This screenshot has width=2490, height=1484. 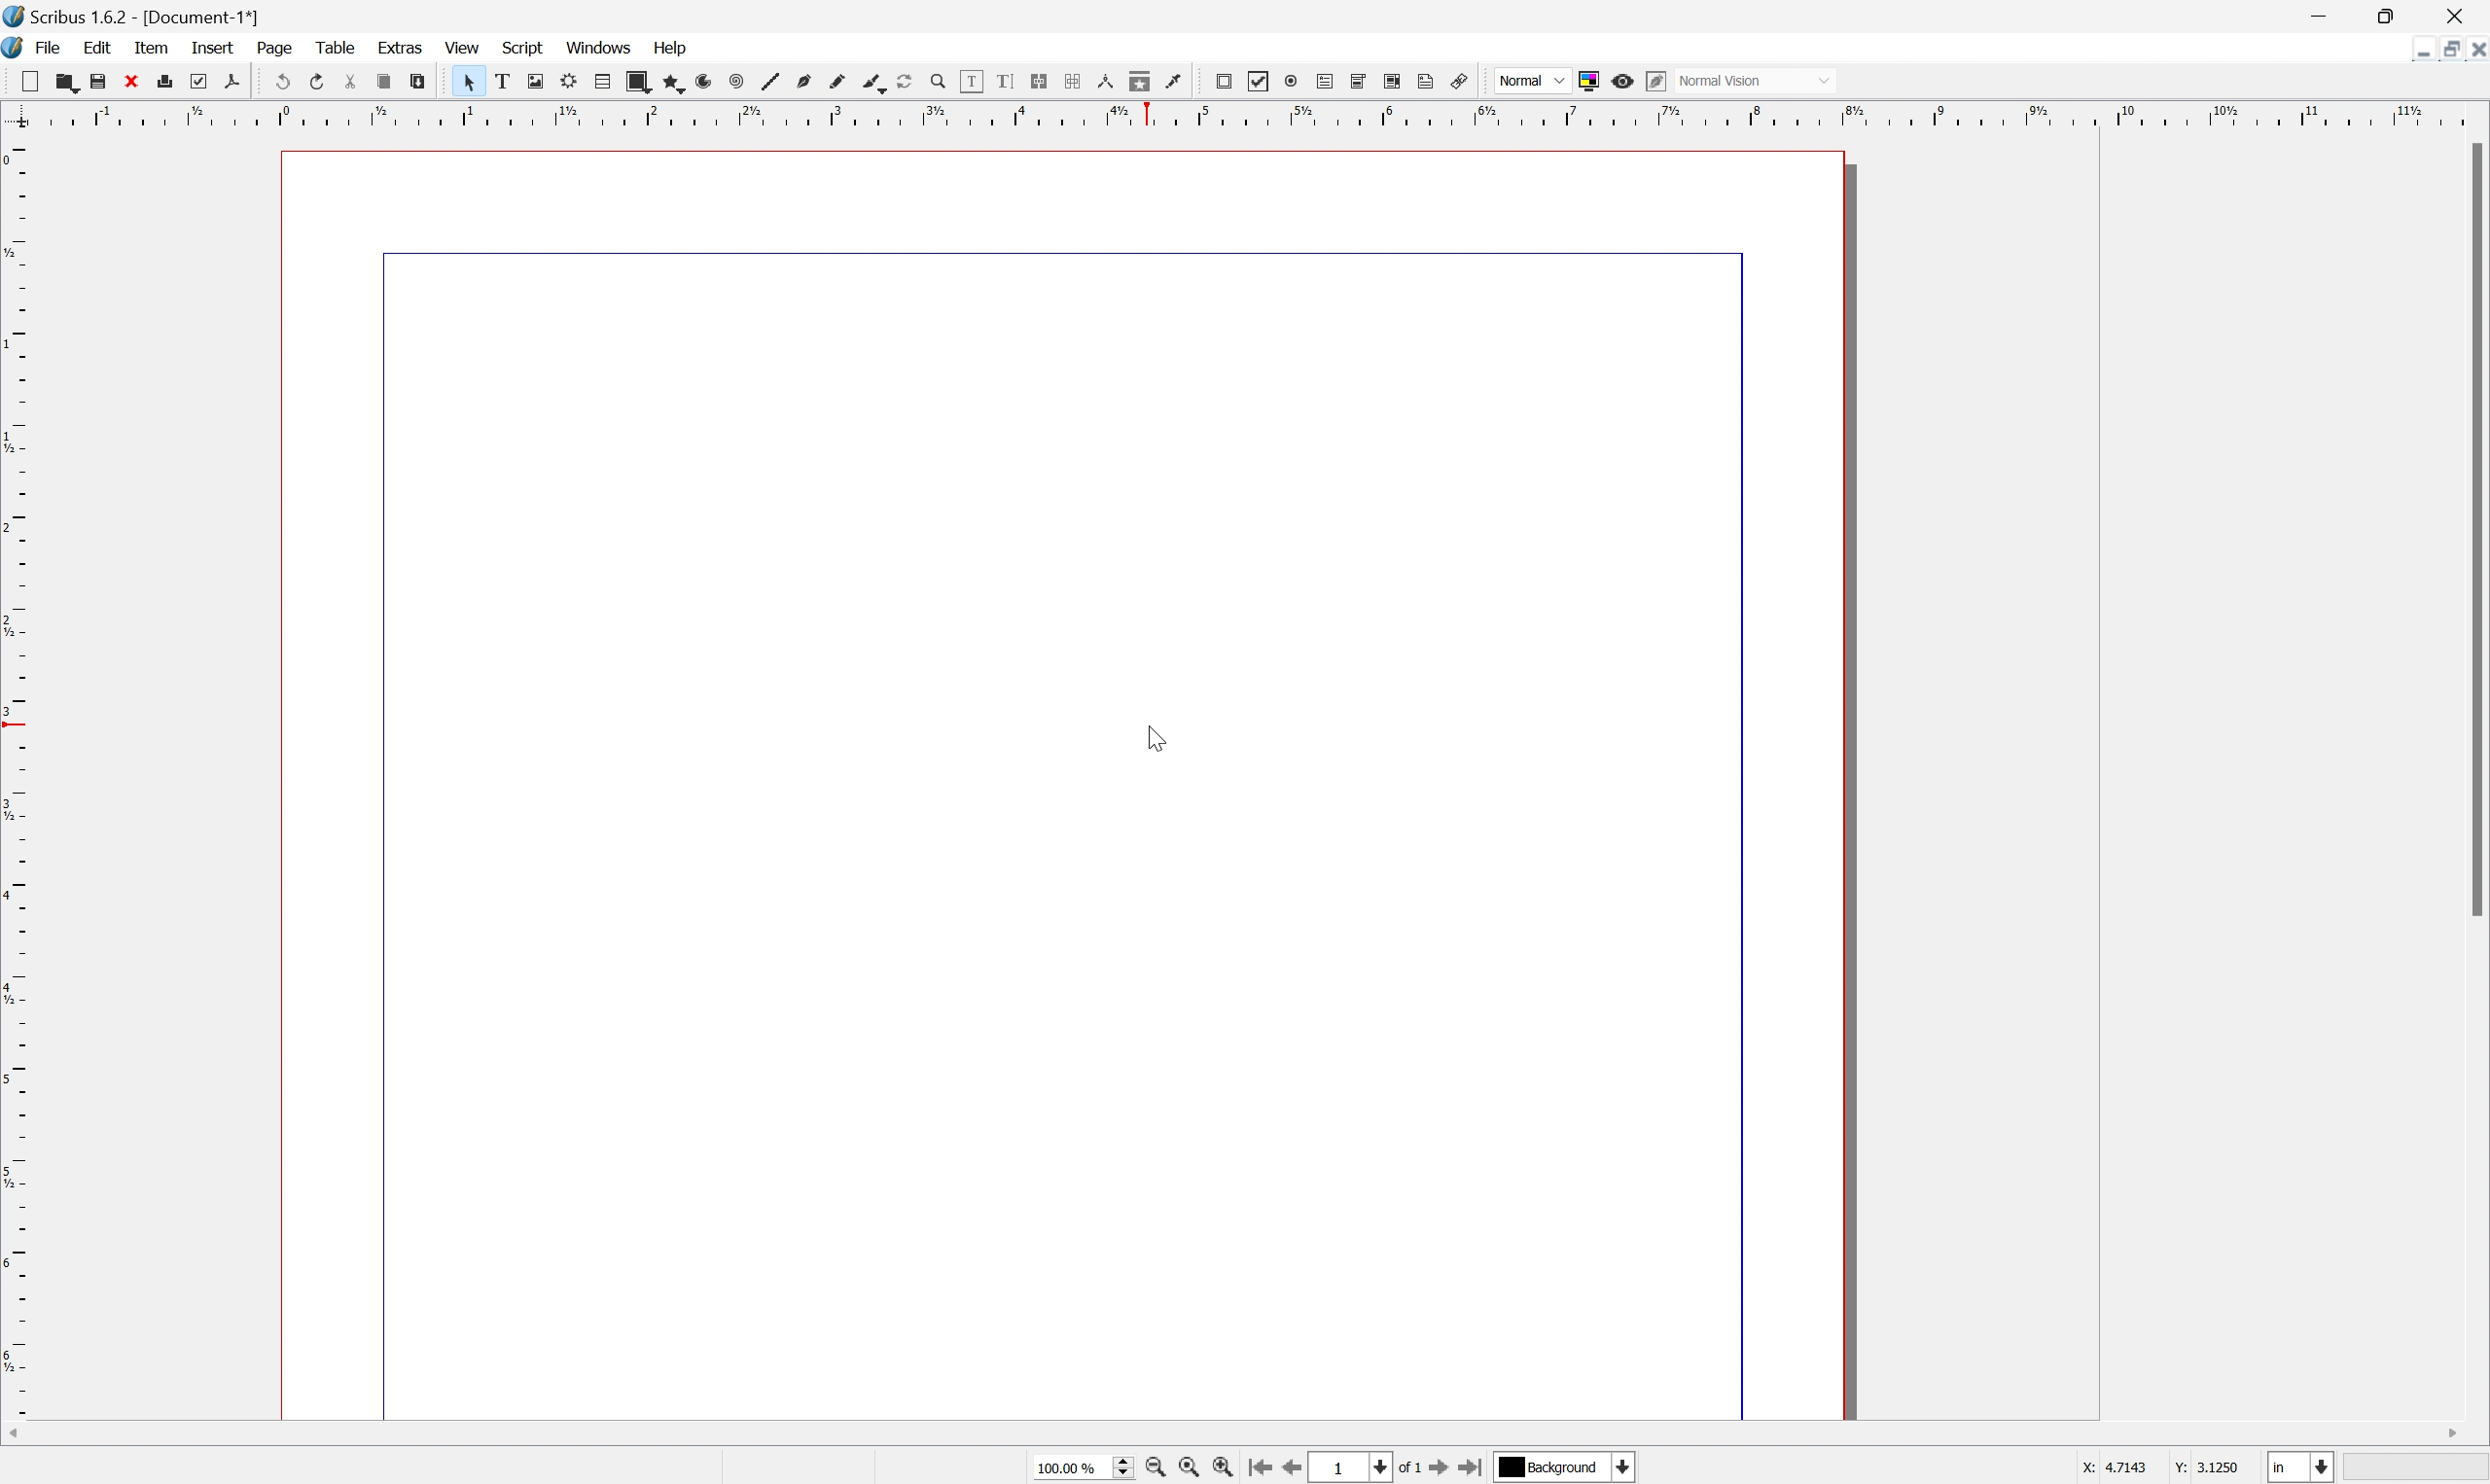 I want to click on Text annotation, so click(x=1426, y=80).